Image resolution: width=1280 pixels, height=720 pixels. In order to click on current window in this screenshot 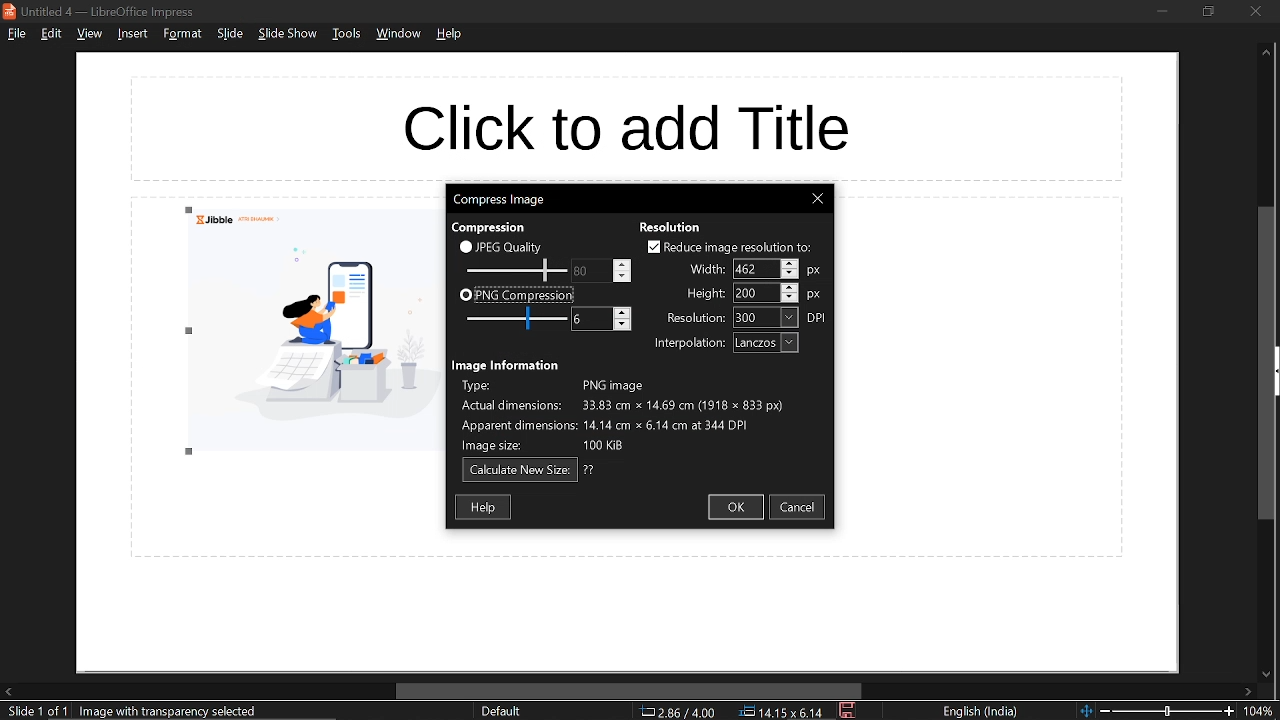, I will do `click(498, 198)`.